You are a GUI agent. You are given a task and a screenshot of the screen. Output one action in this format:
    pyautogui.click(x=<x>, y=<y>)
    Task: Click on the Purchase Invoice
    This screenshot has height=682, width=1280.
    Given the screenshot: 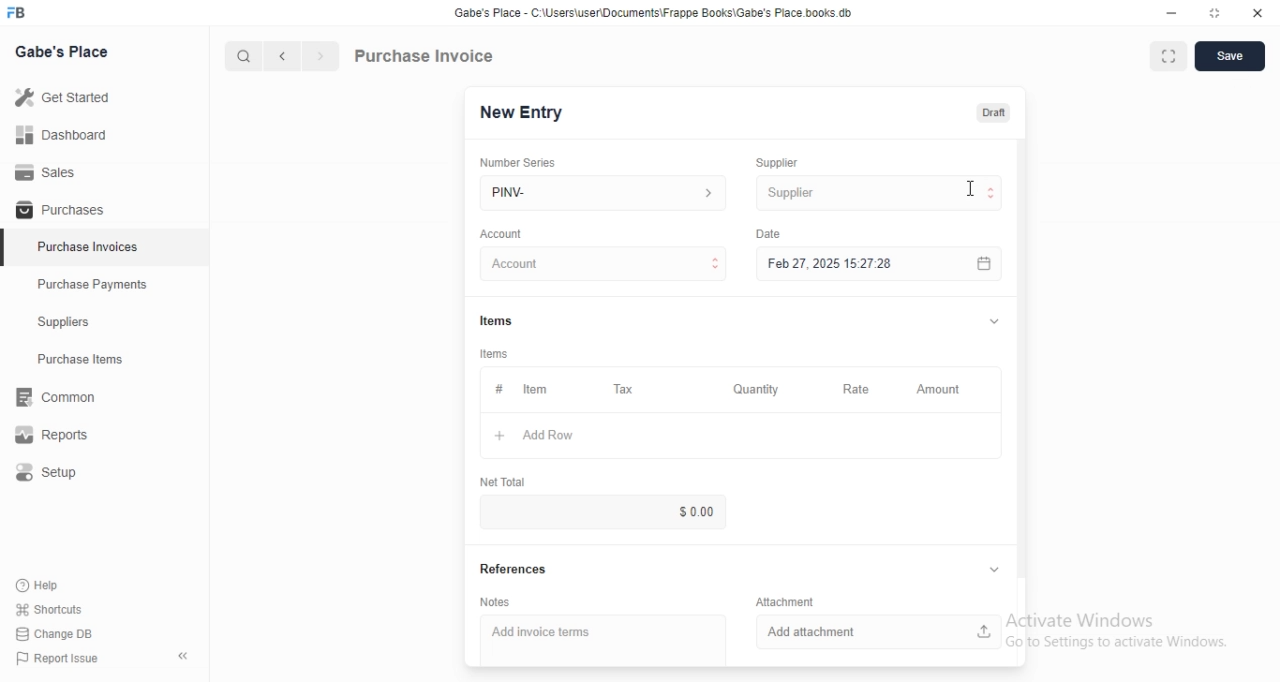 What is the action you would take?
    pyautogui.click(x=425, y=55)
    